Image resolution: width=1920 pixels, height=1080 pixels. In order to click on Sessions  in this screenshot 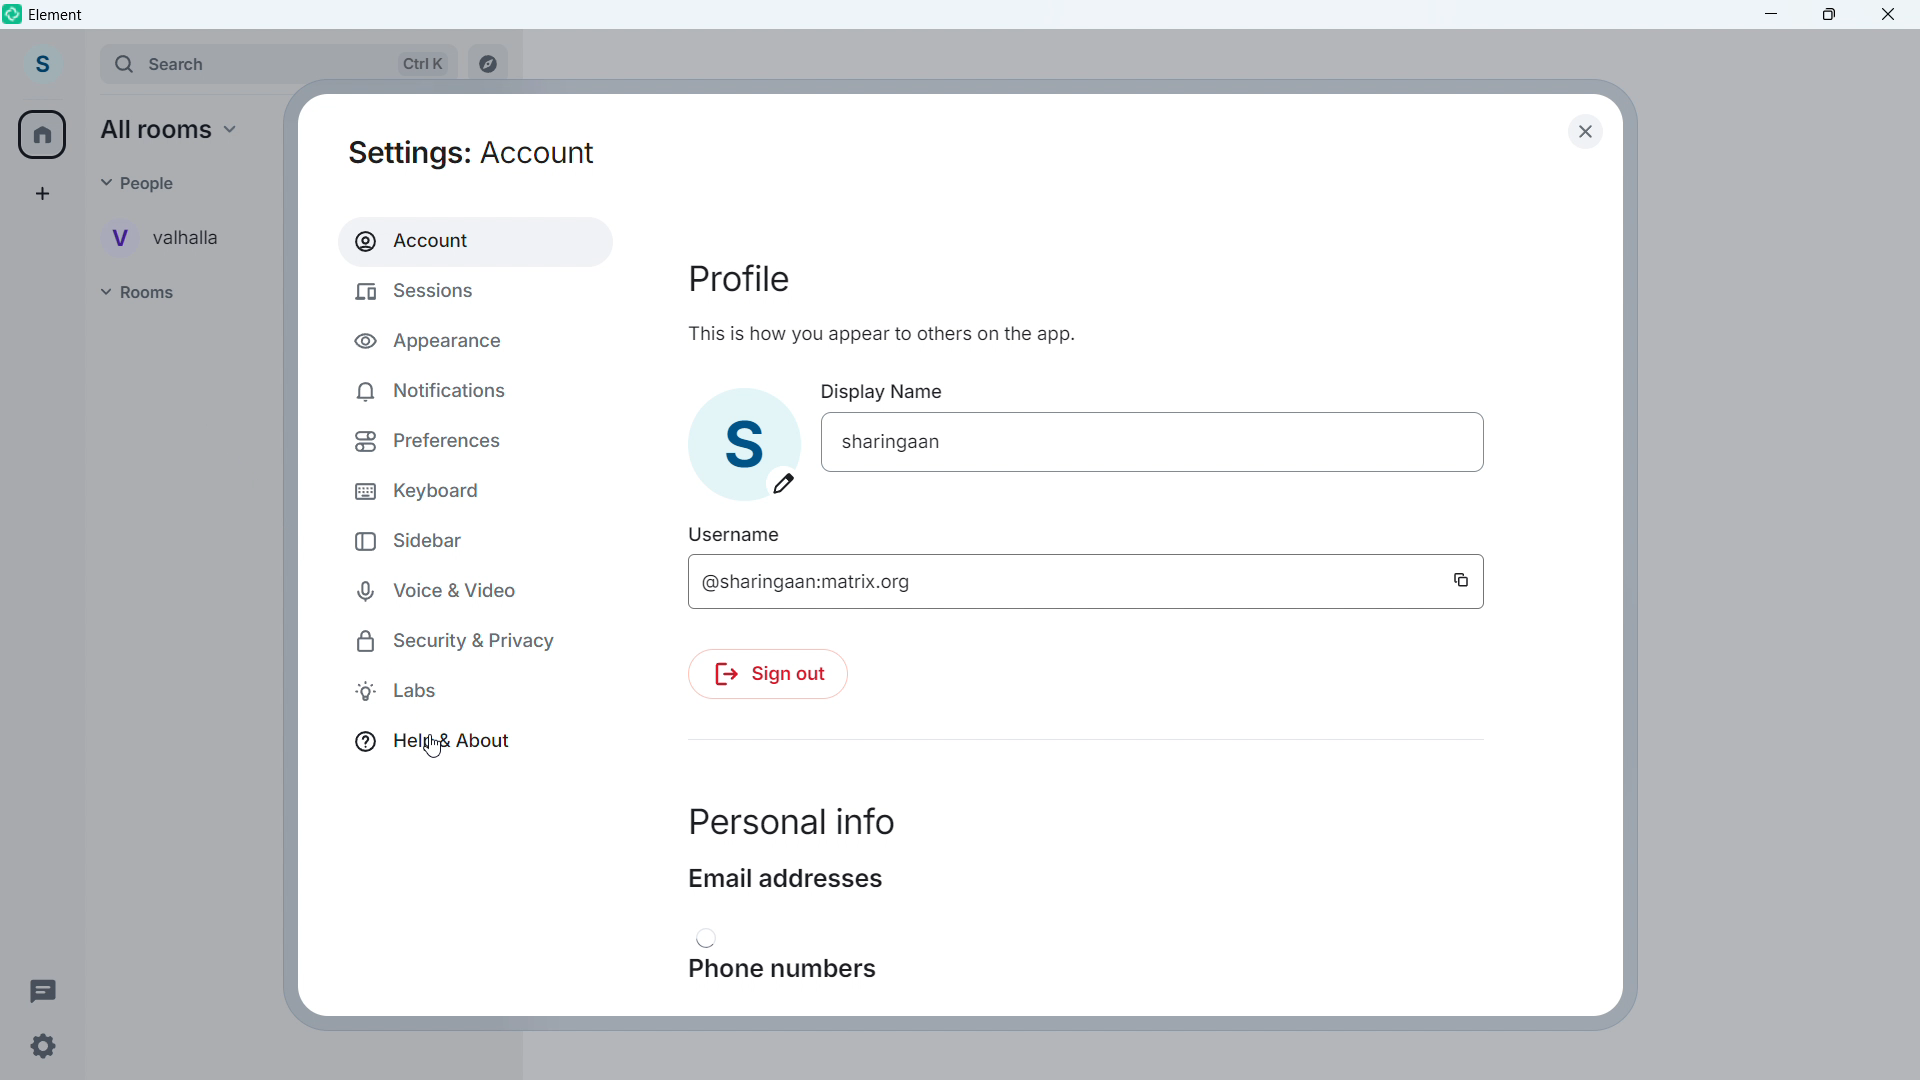, I will do `click(462, 289)`.